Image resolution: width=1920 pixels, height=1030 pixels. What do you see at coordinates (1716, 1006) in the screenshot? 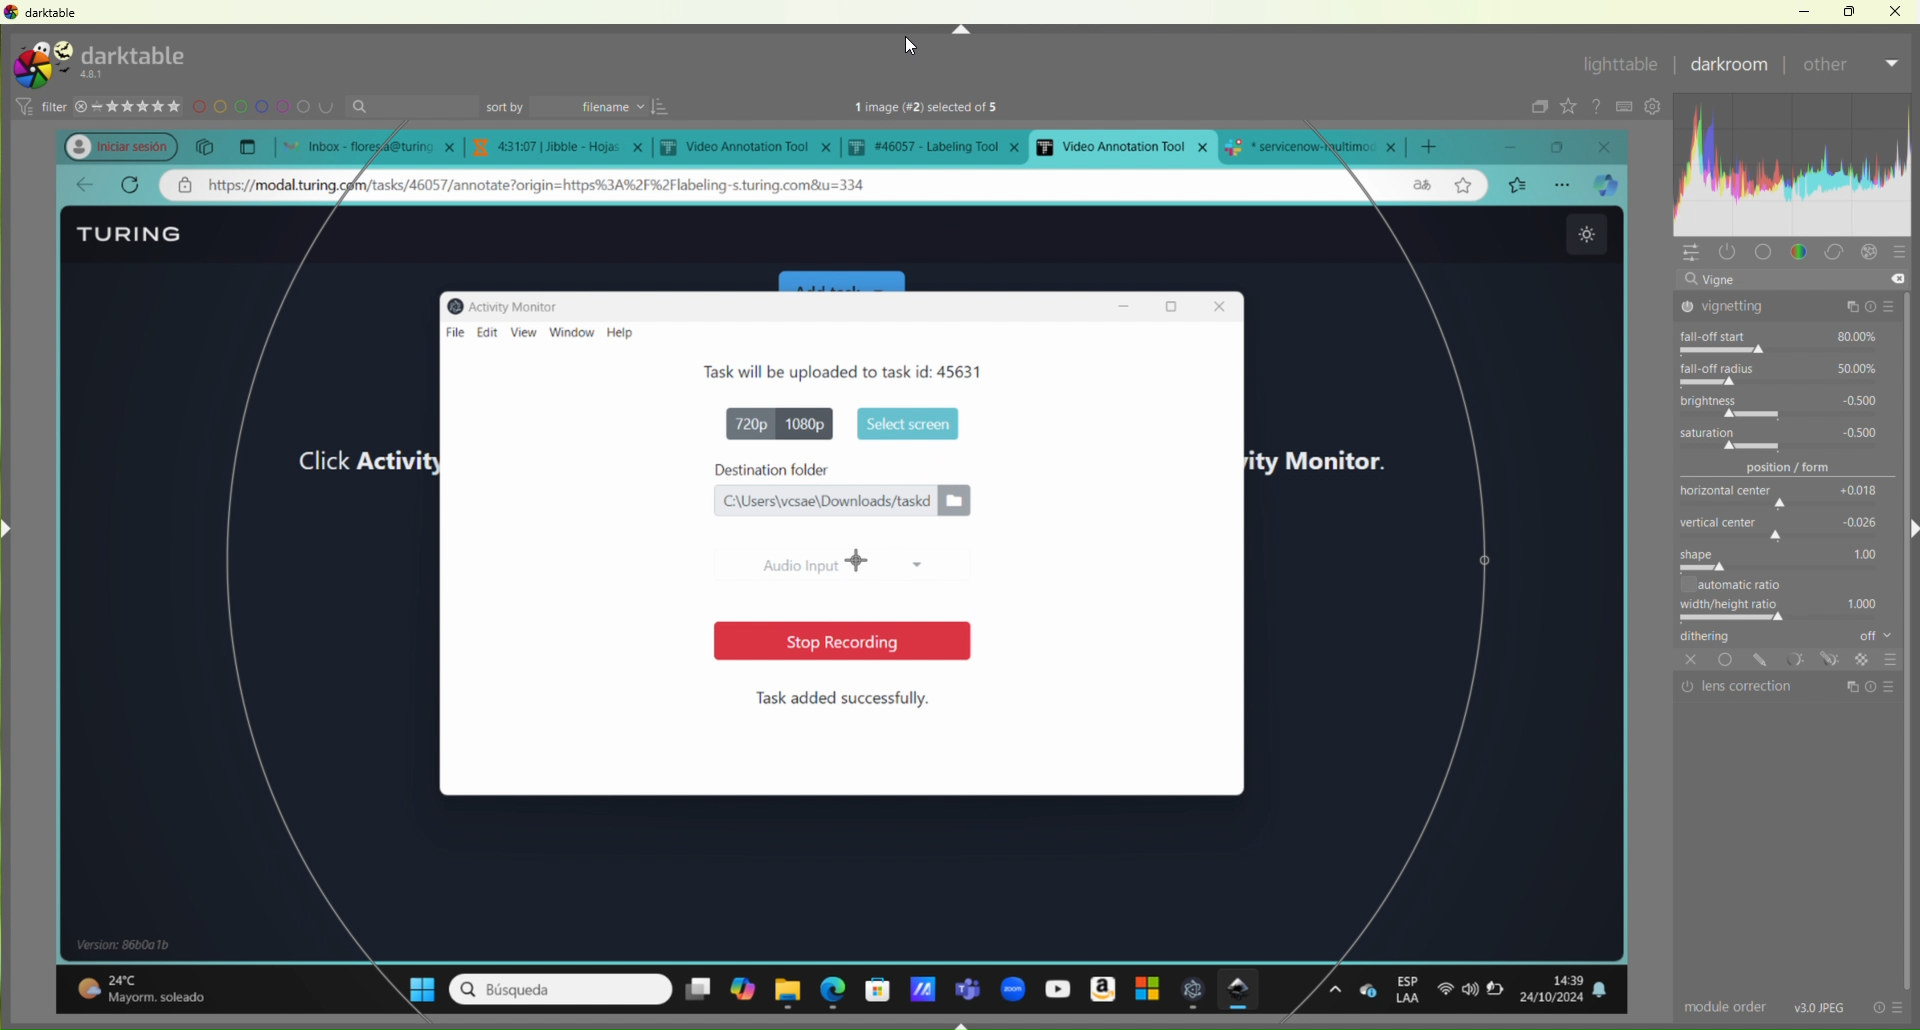
I see `module order` at bounding box center [1716, 1006].